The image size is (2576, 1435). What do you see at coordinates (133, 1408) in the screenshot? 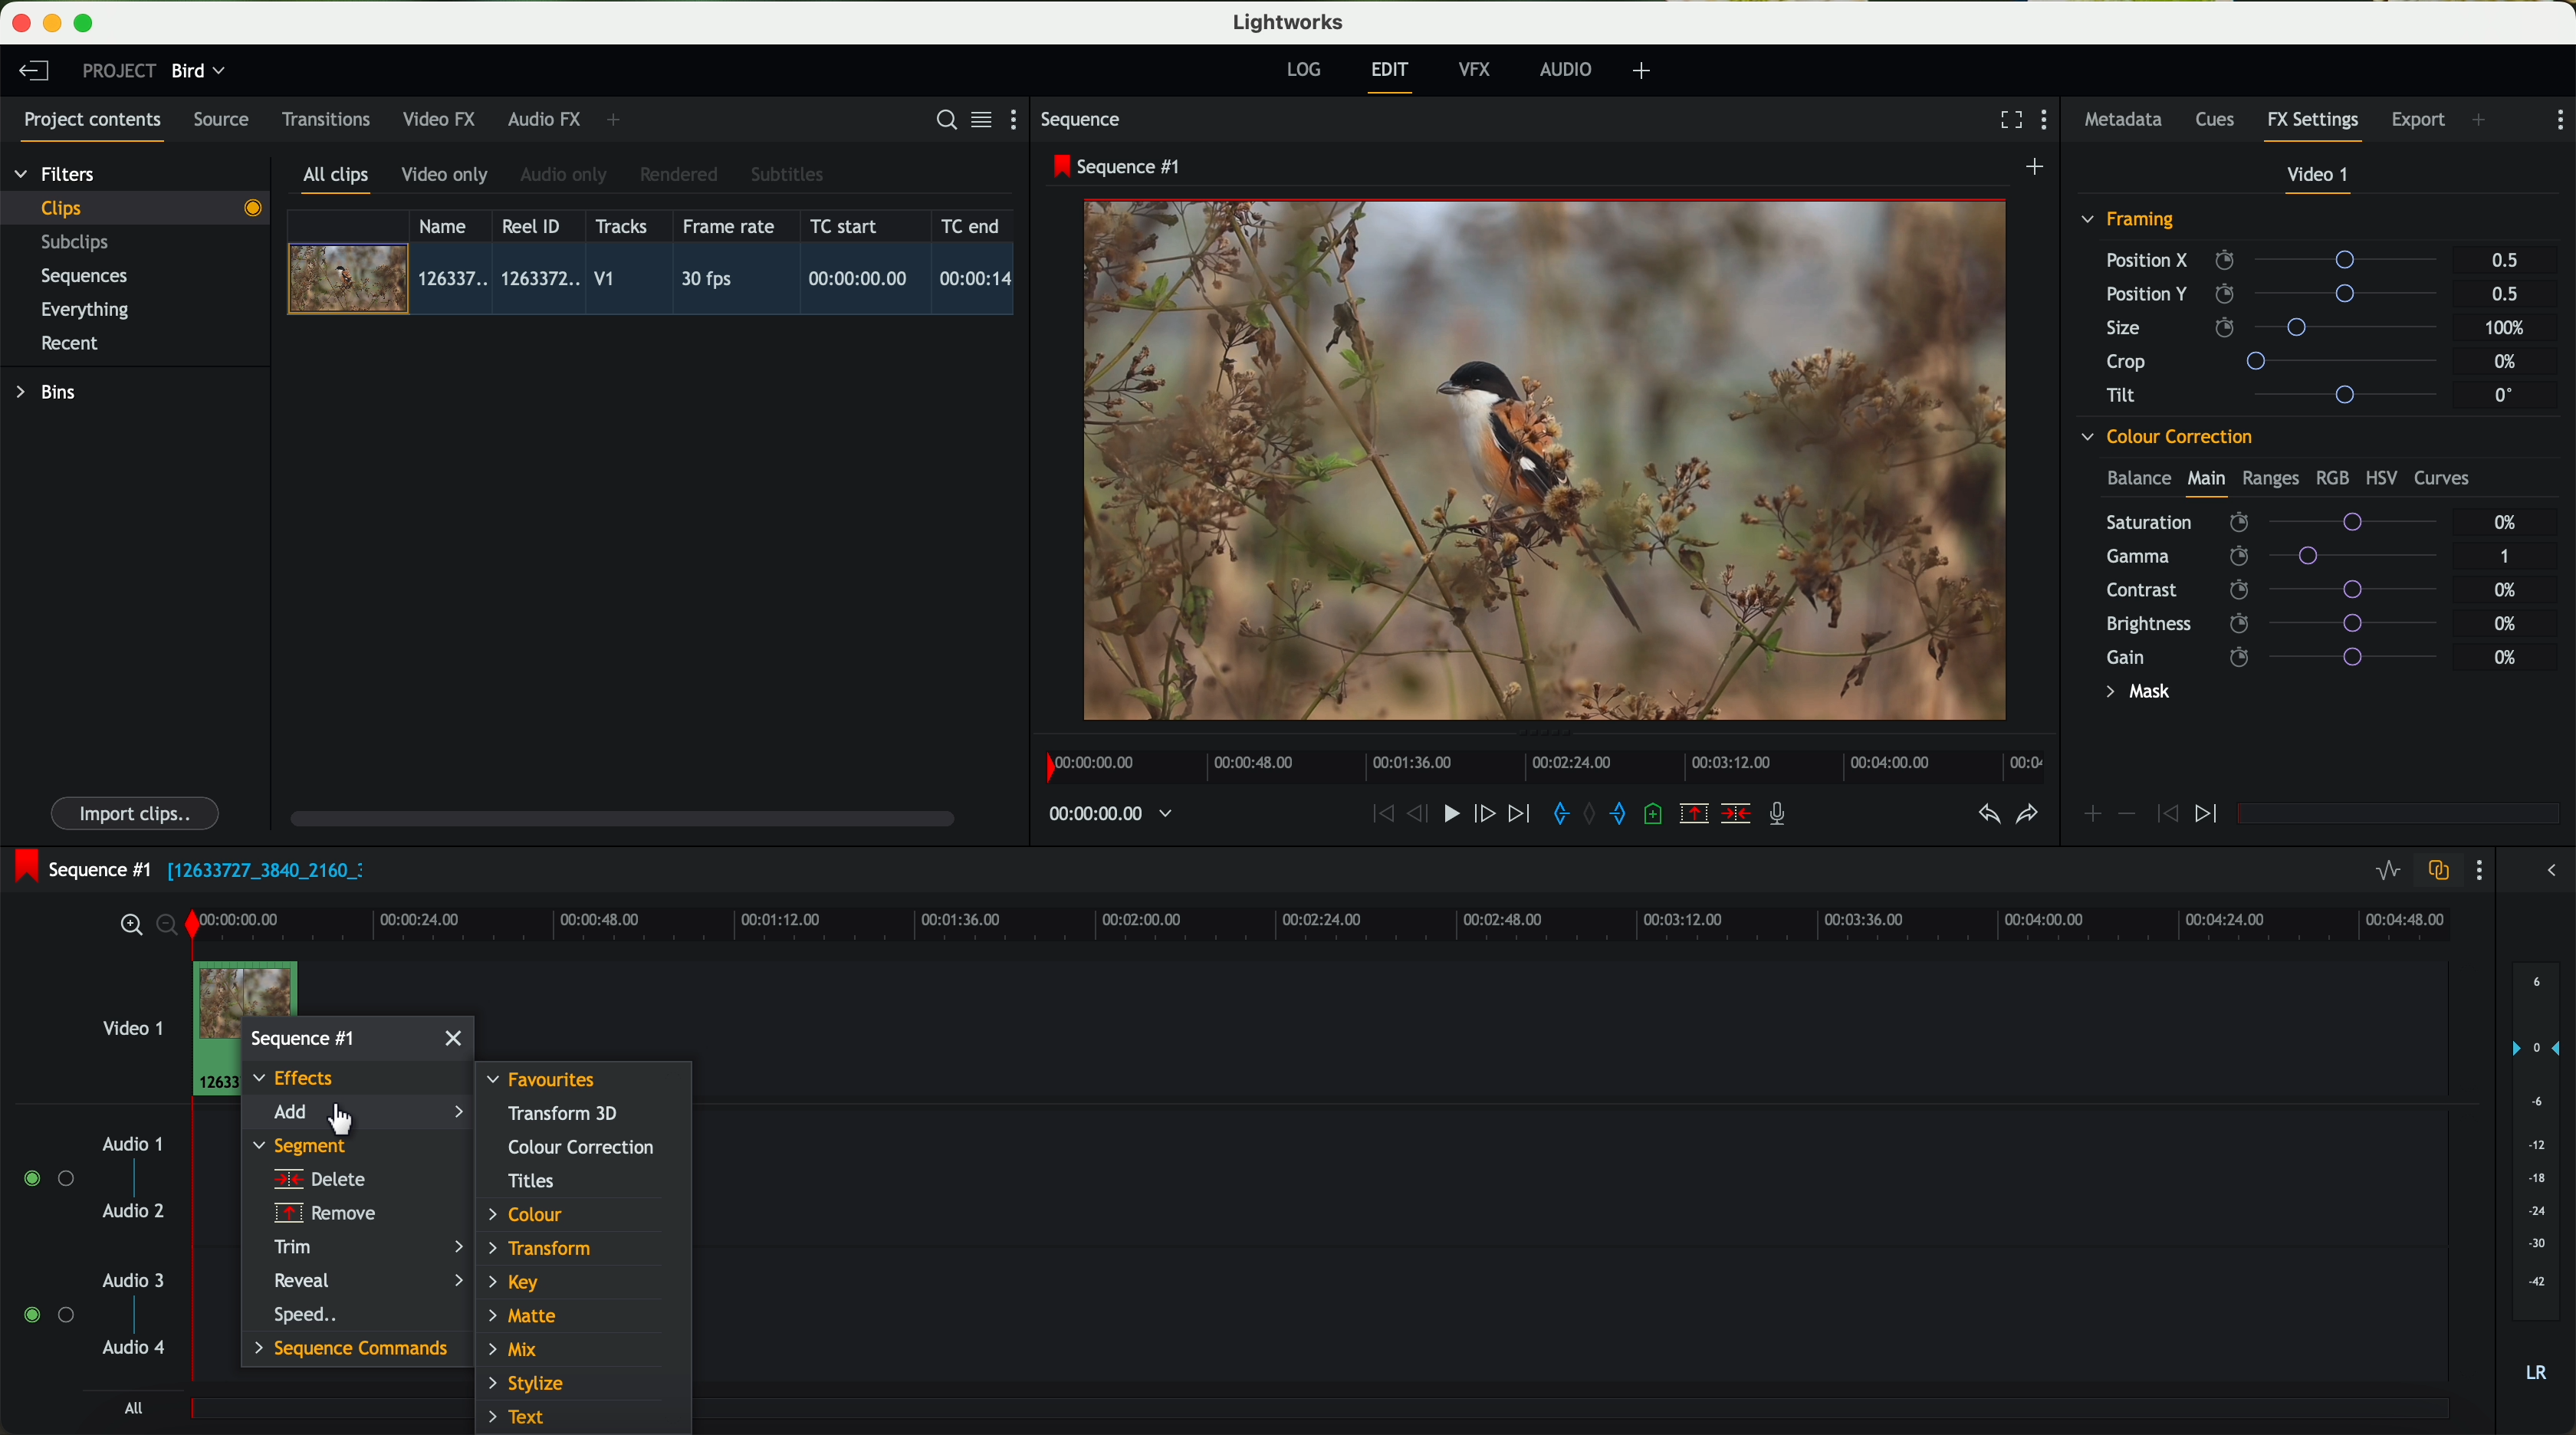
I see `all` at bounding box center [133, 1408].